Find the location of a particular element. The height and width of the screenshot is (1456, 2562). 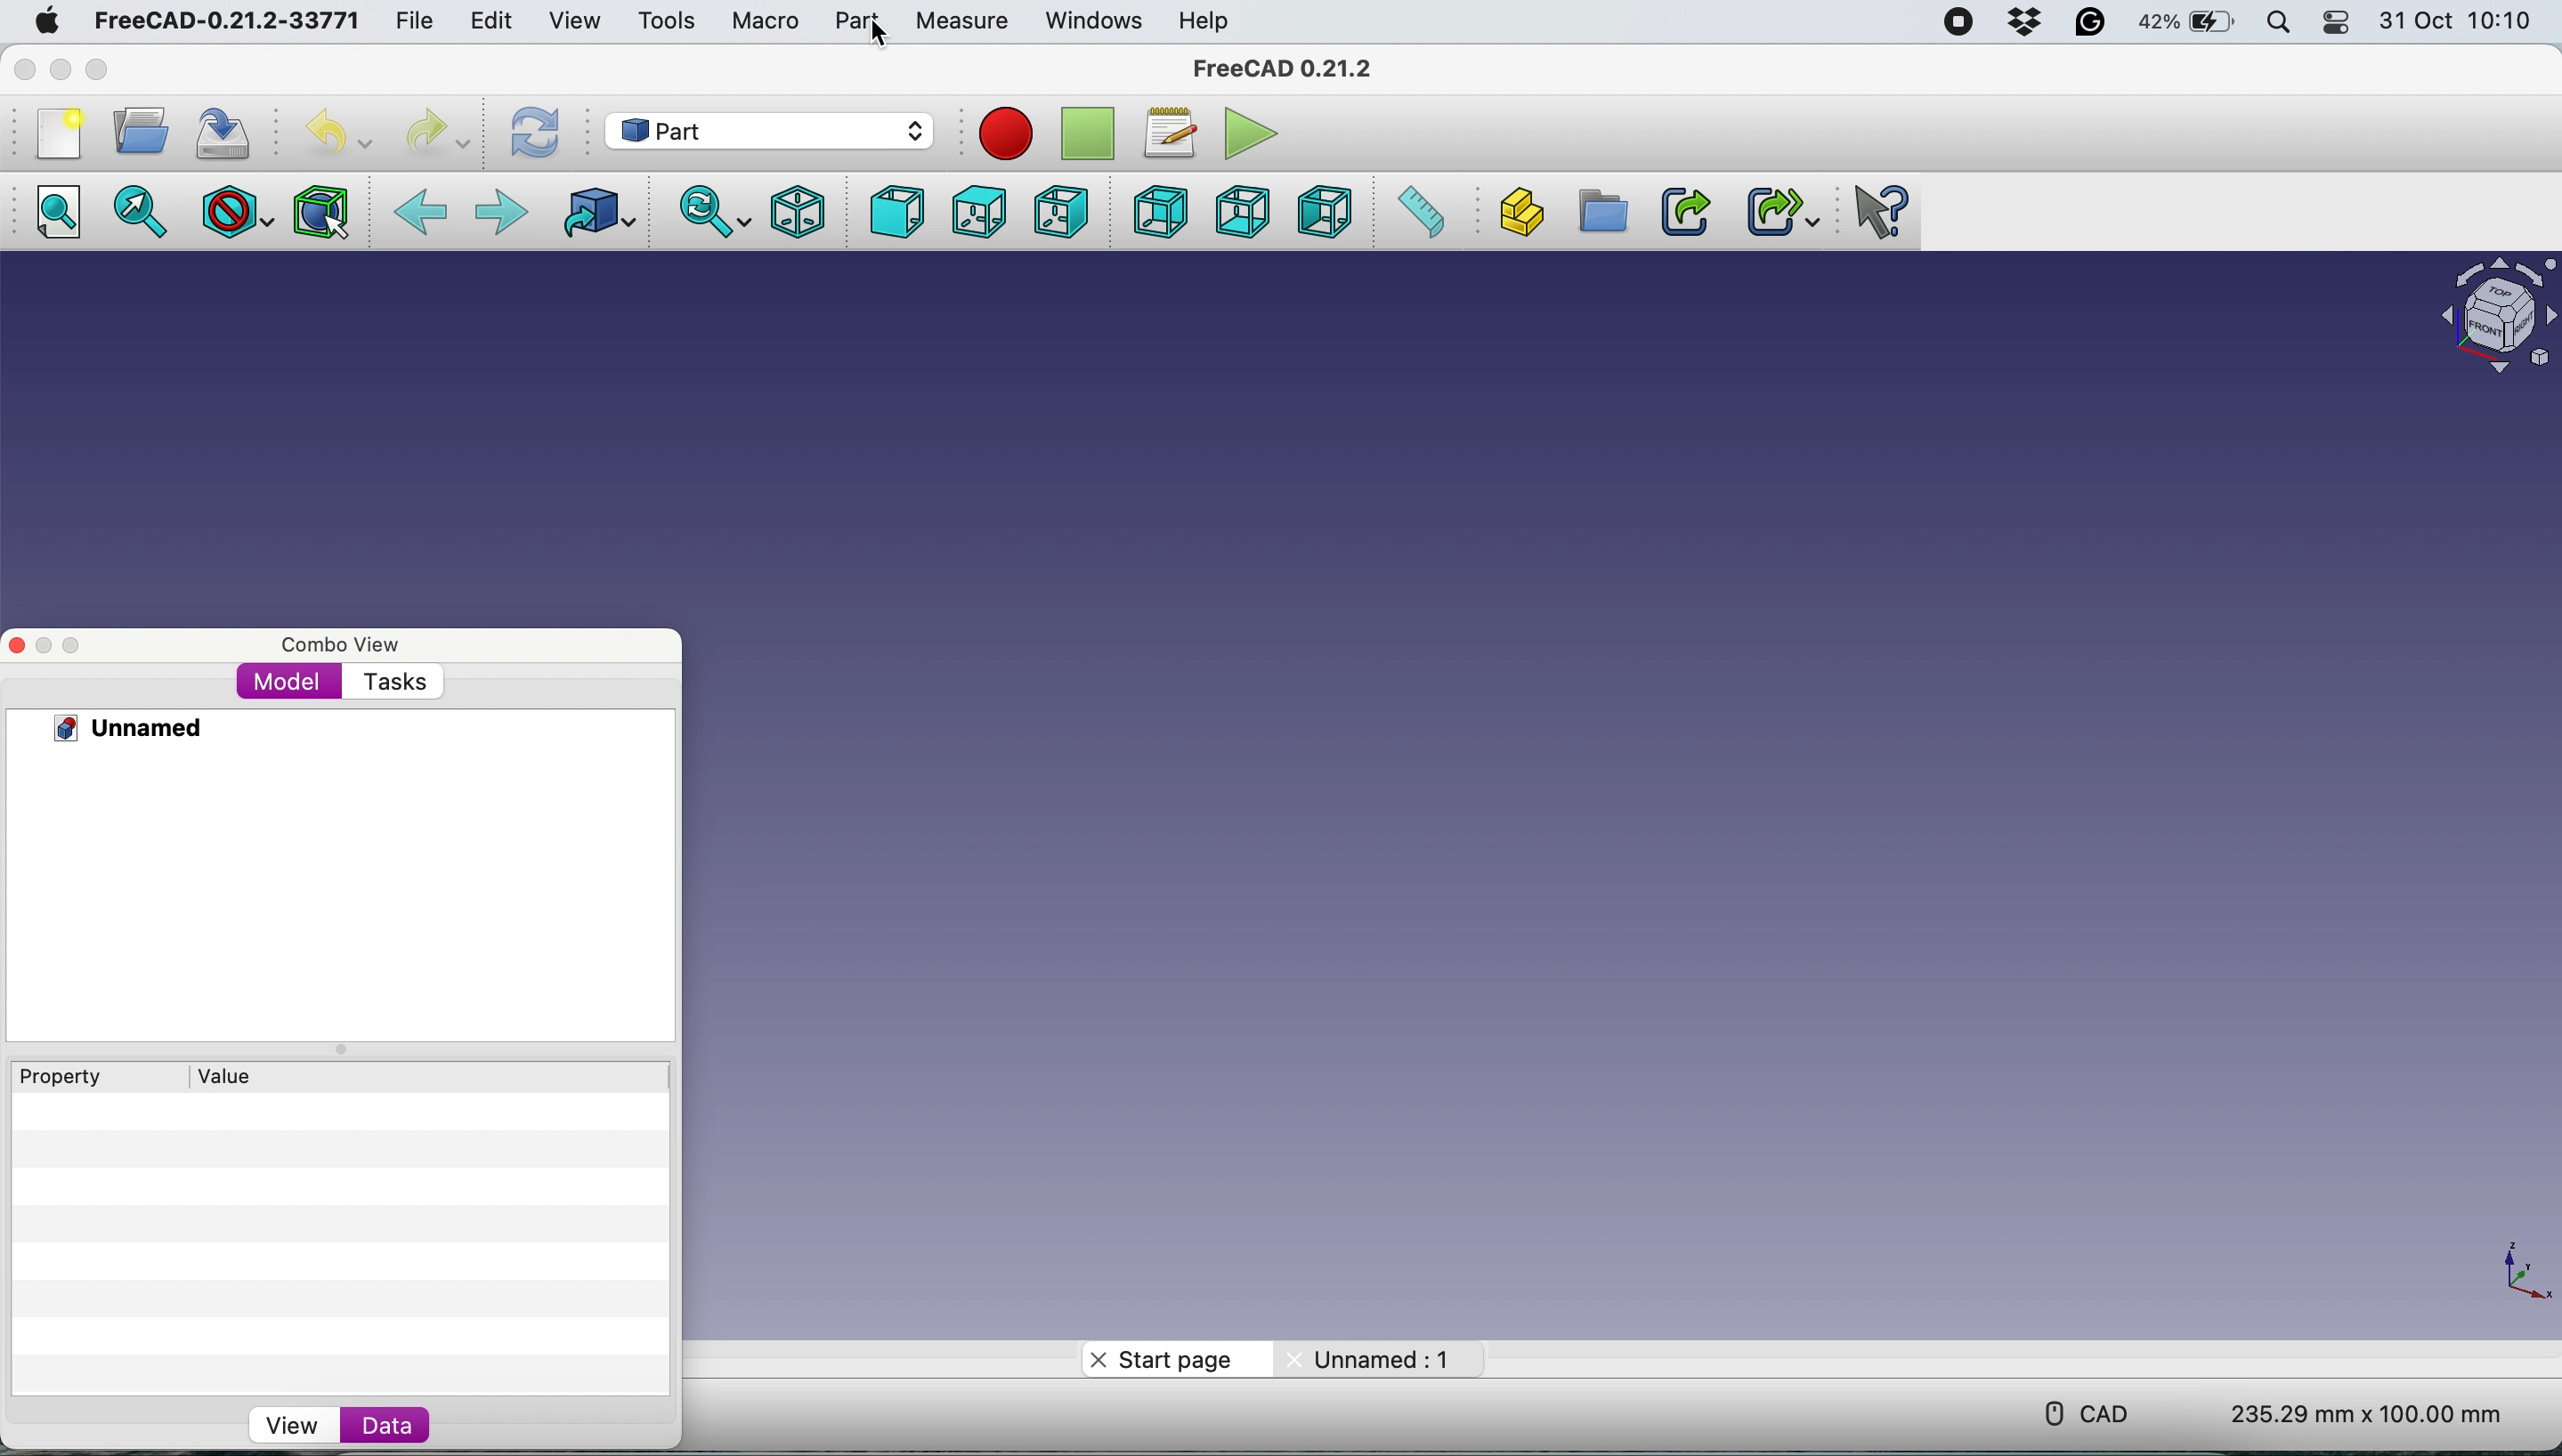

Maximize is located at coordinates (95, 71).